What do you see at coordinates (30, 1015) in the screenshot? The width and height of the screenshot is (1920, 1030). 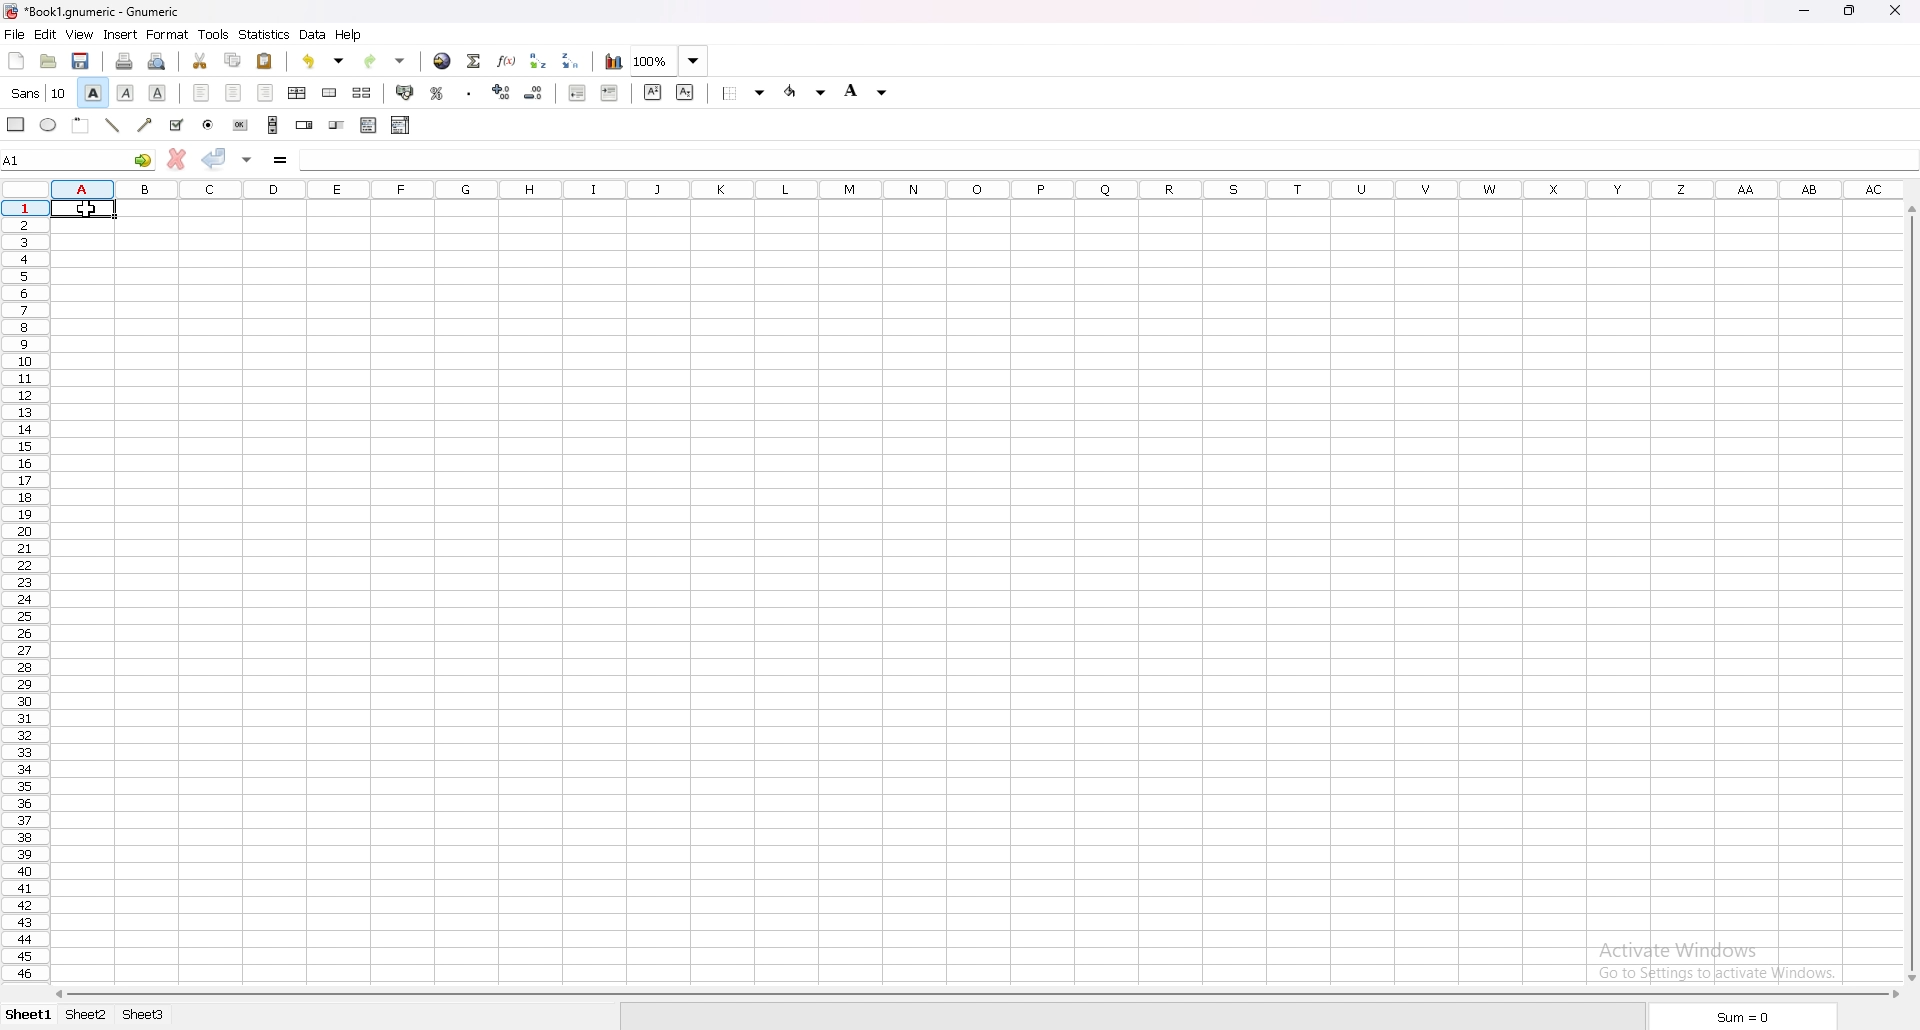 I see `sheet 1` at bounding box center [30, 1015].